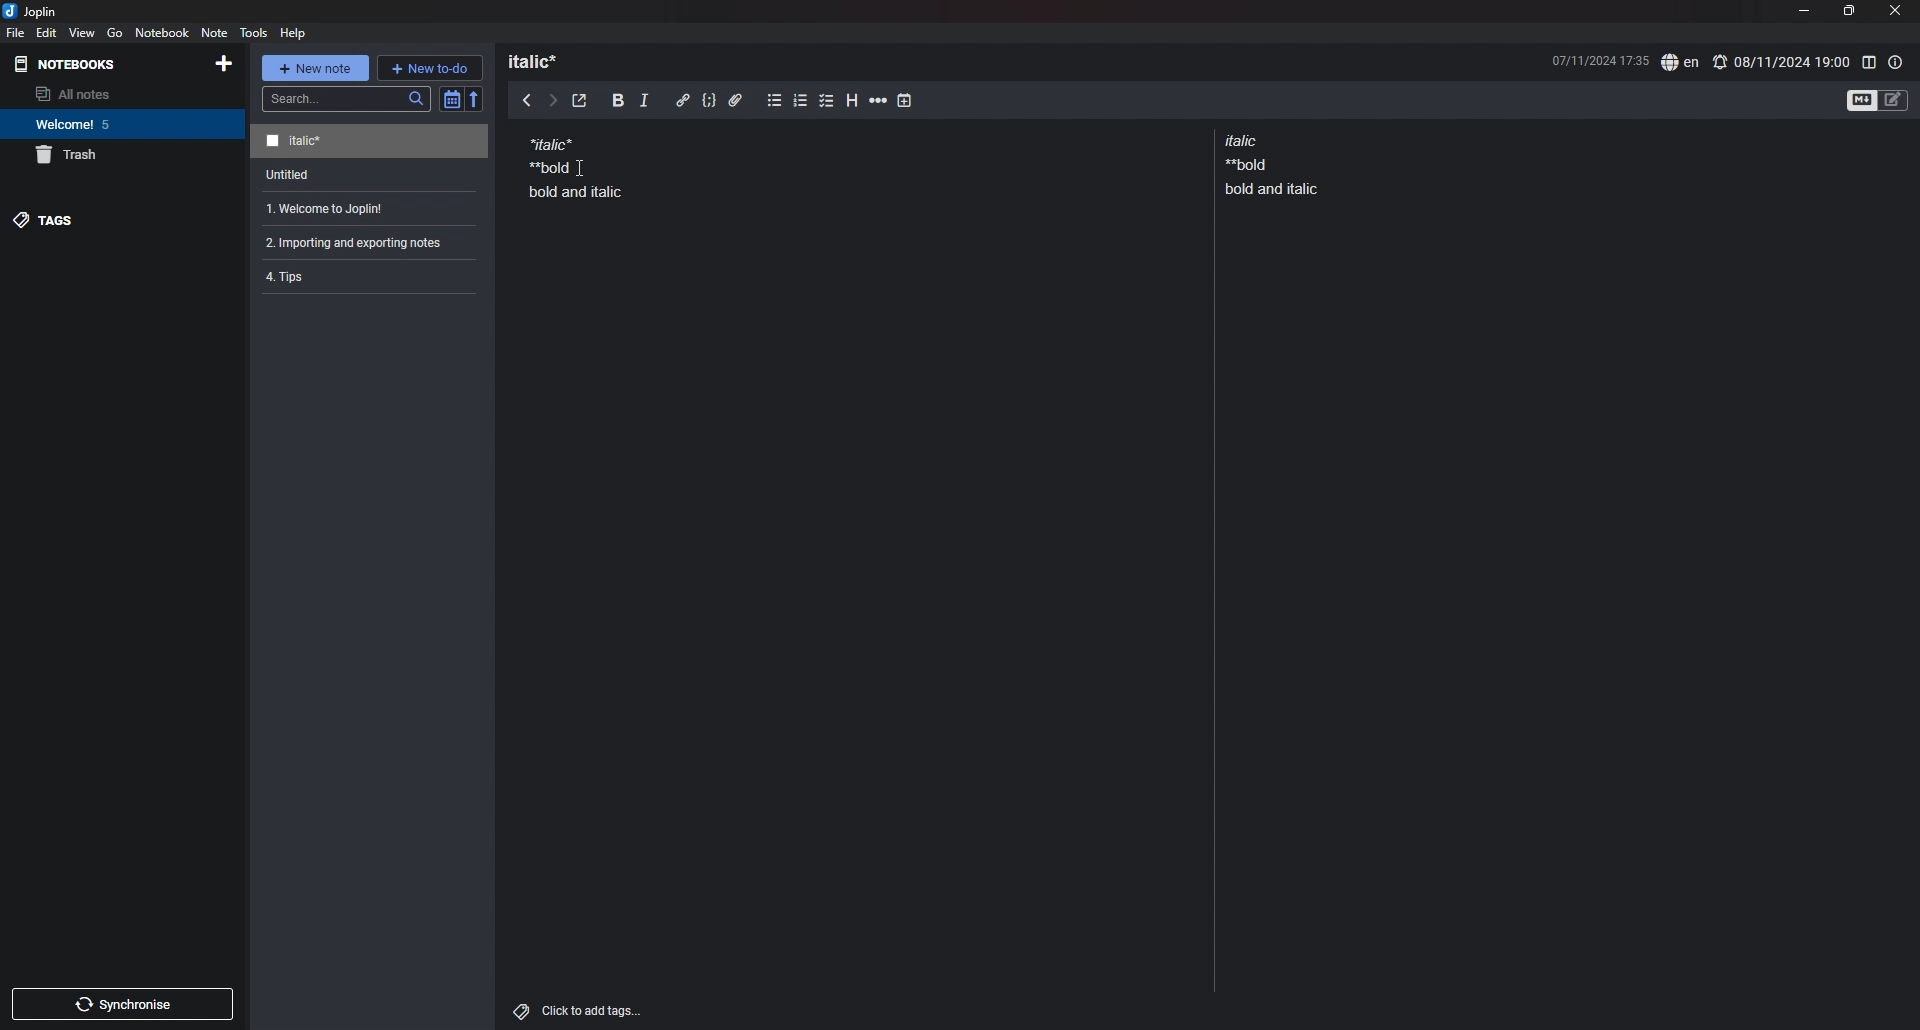 The image size is (1920, 1030). I want to click on add notebook, so click(222, 63).